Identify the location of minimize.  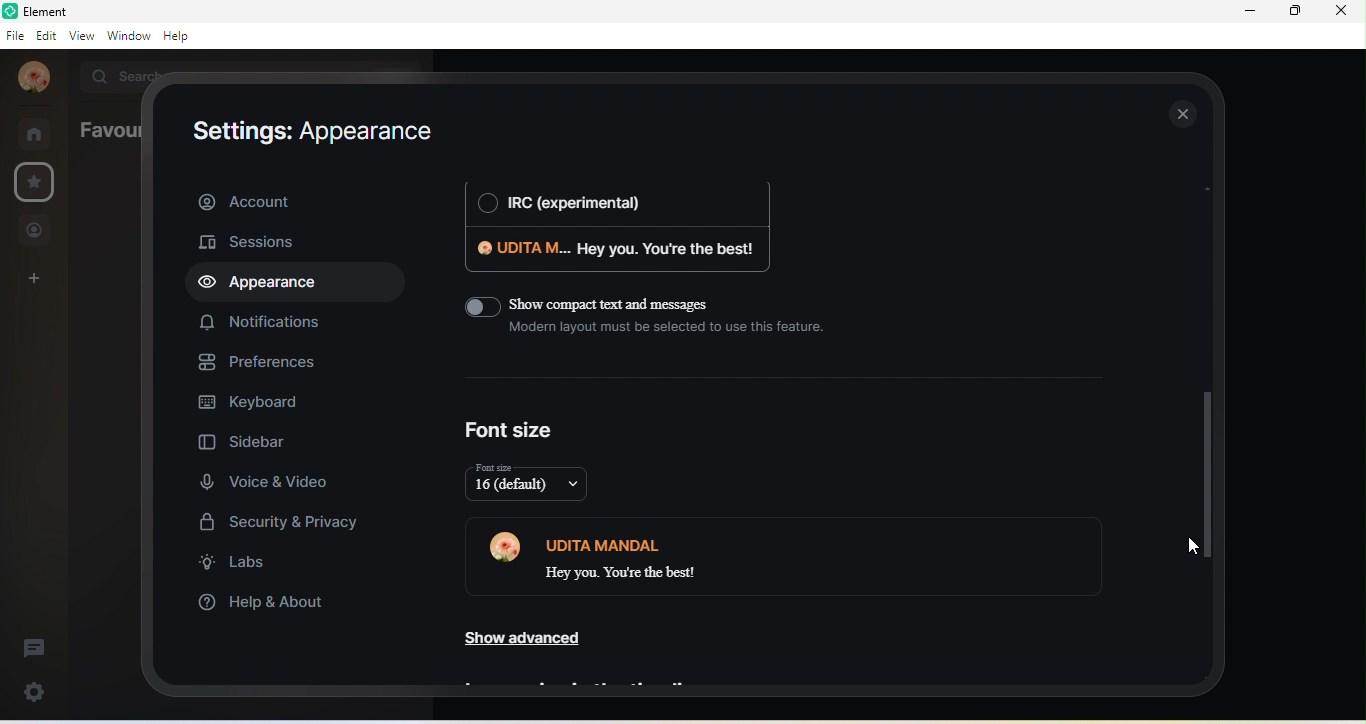
(1250, 12).